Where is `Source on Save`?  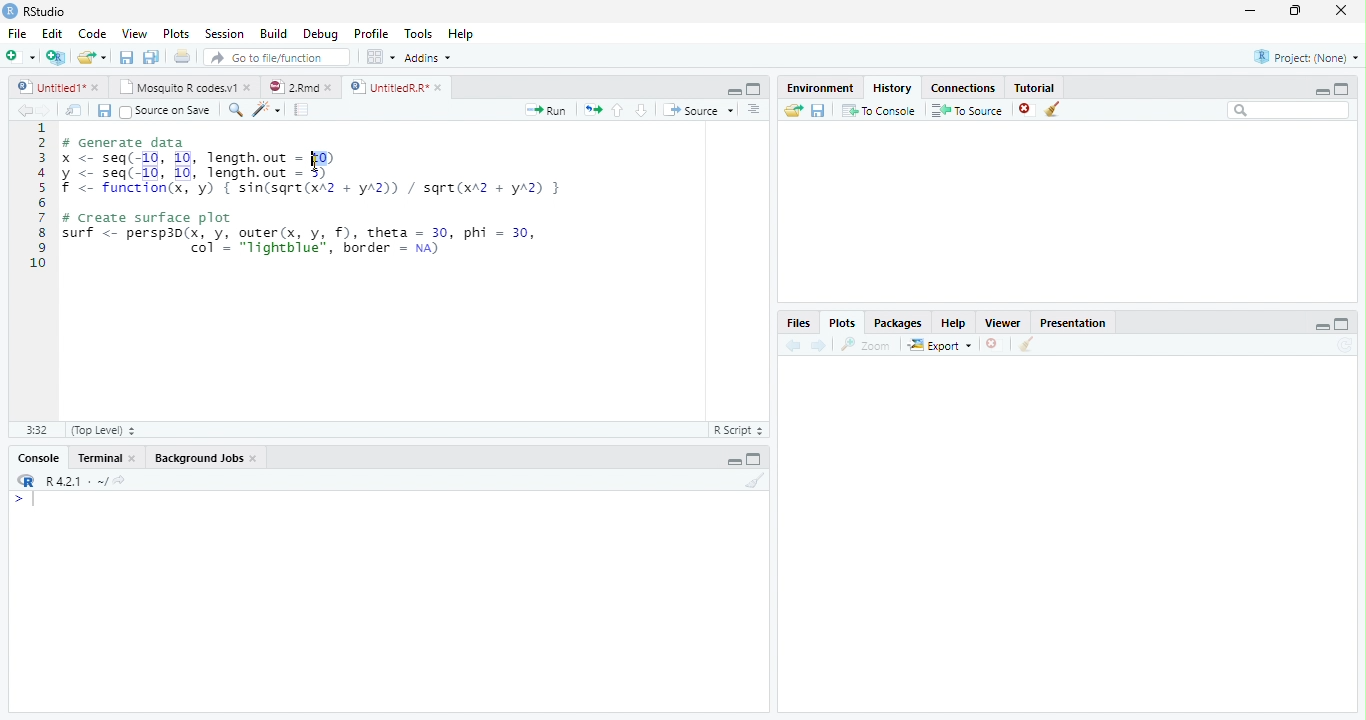
Source on Save is located at coordinates (167, 110).